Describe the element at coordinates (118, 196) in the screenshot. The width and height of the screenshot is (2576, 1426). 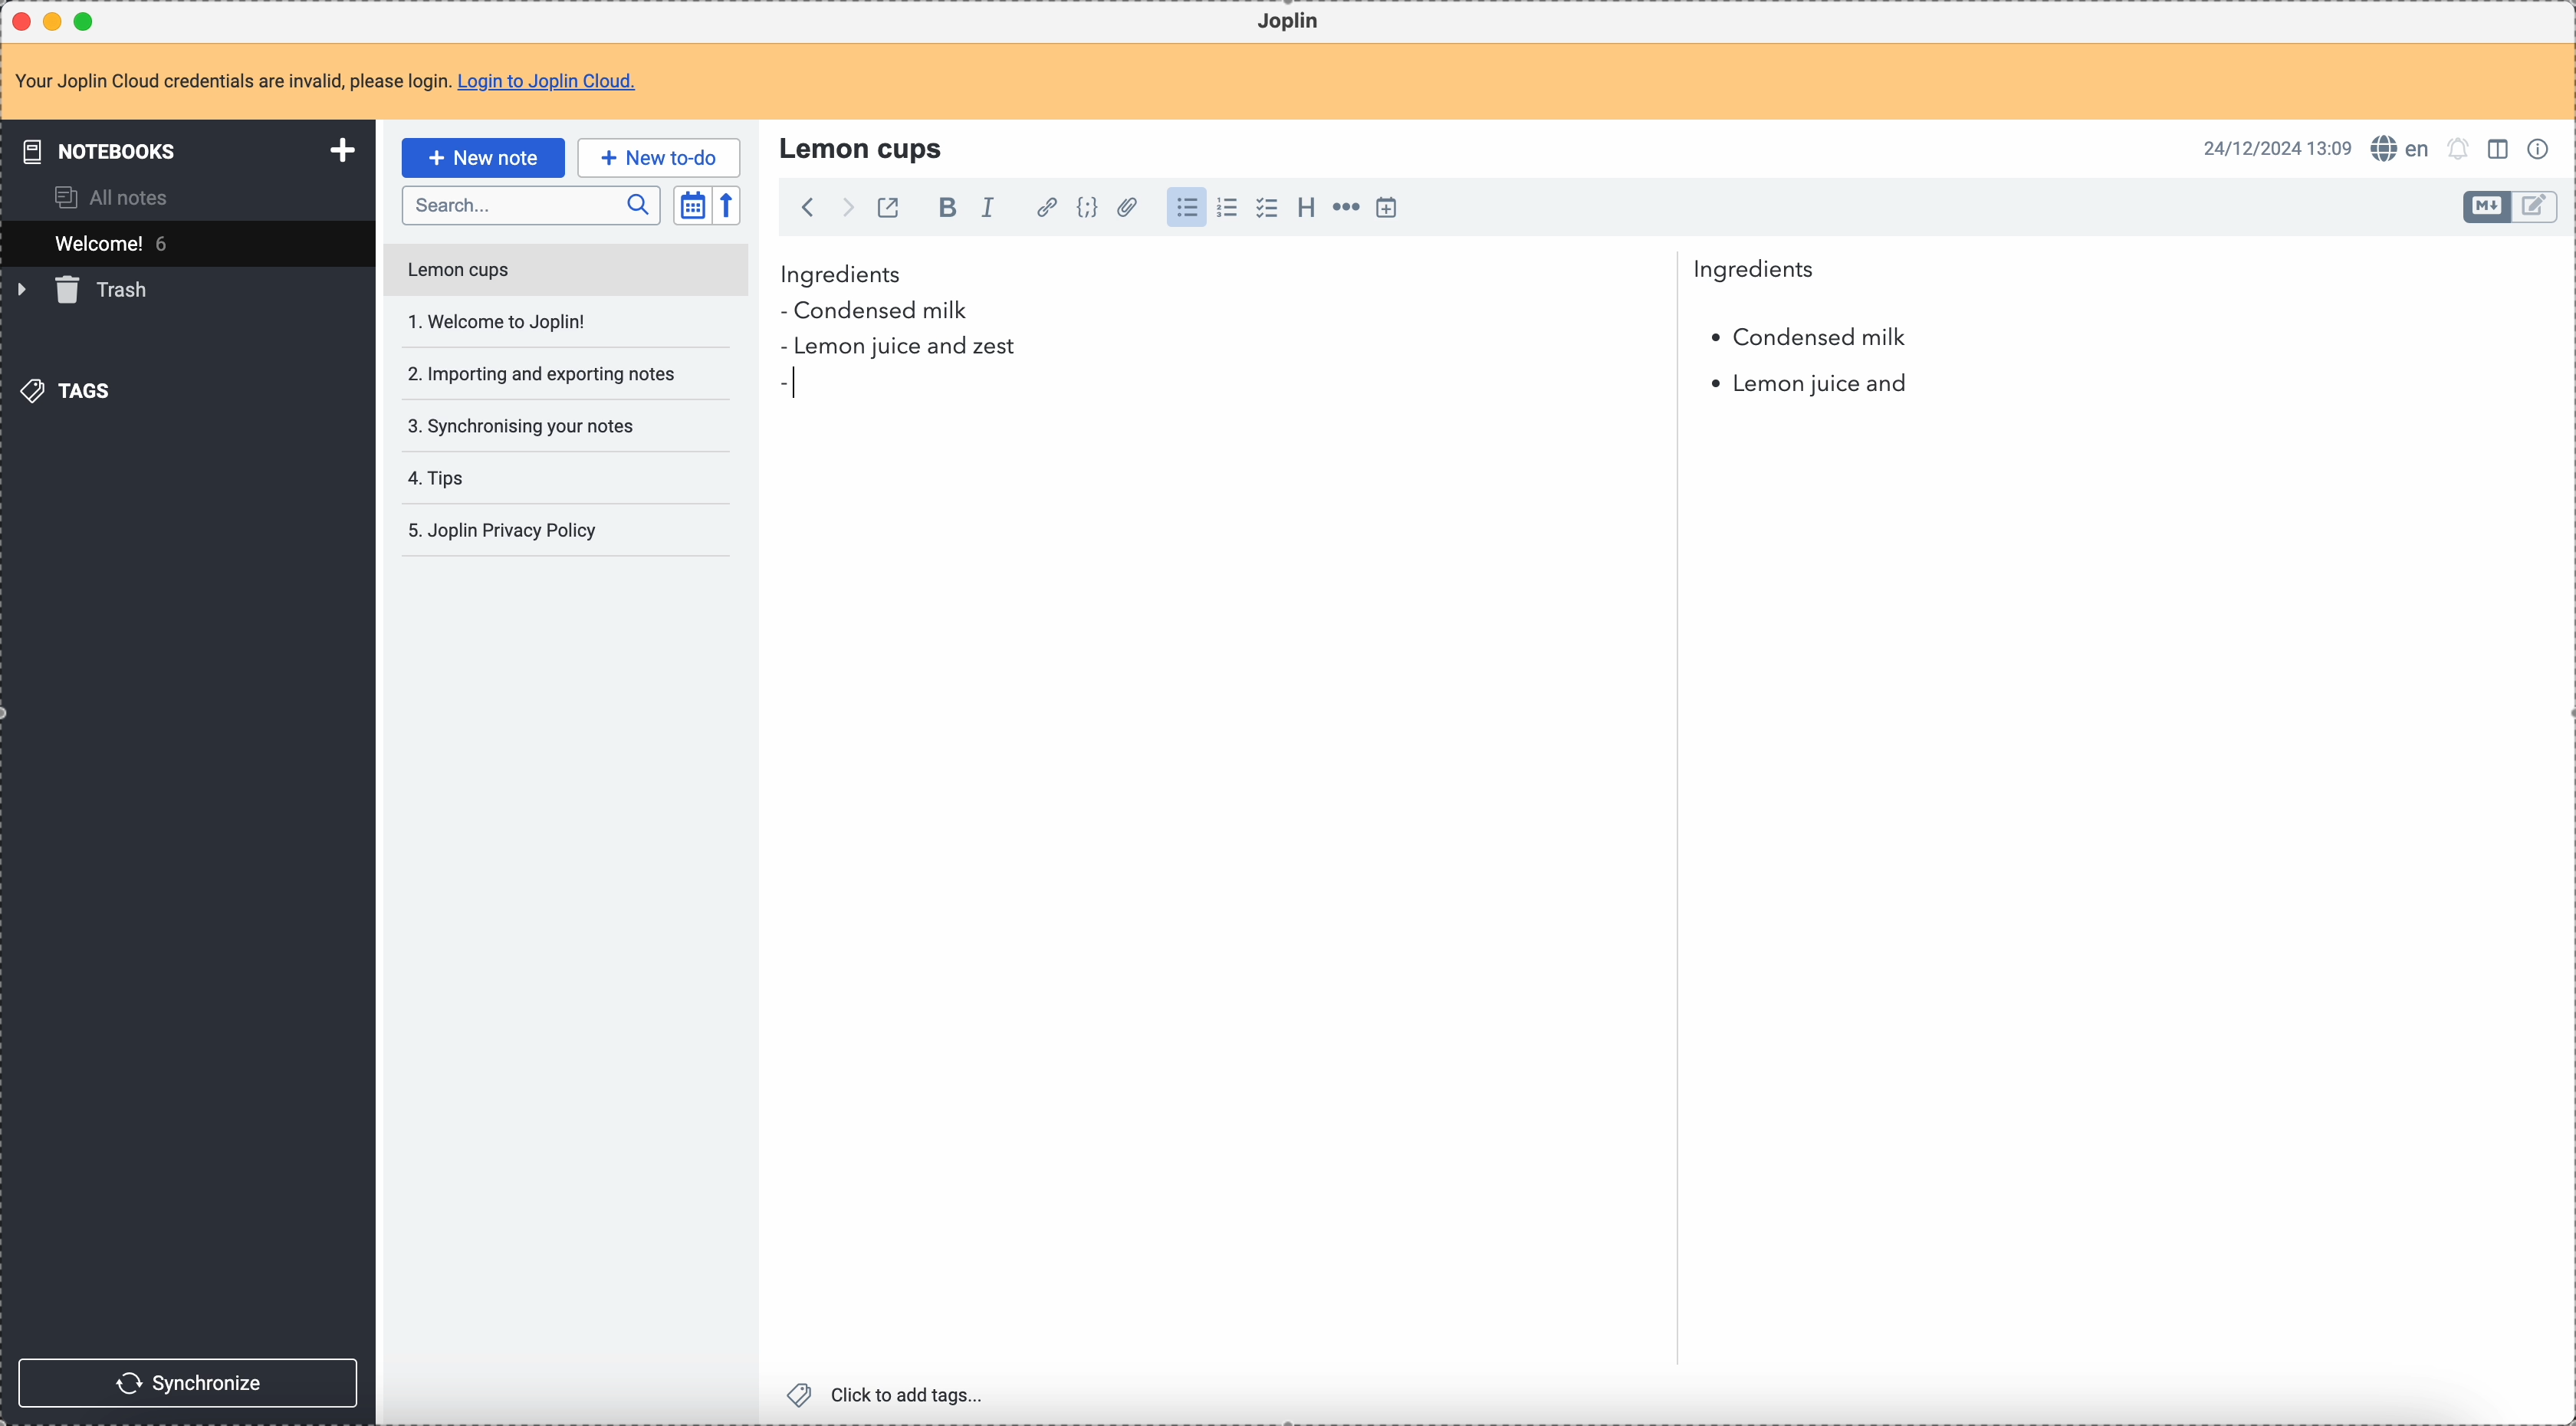
I see `all notes` at that location.